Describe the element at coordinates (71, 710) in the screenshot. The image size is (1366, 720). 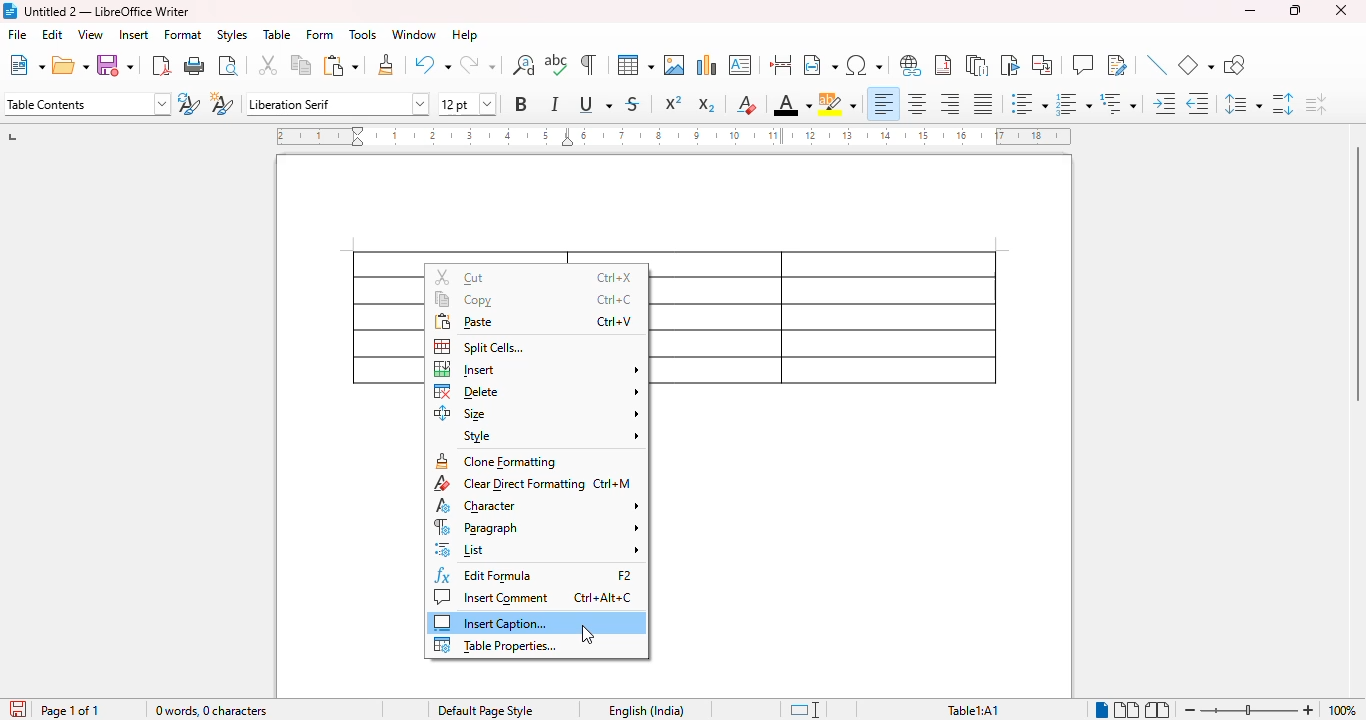
I see `page 1 of 1` at that location.